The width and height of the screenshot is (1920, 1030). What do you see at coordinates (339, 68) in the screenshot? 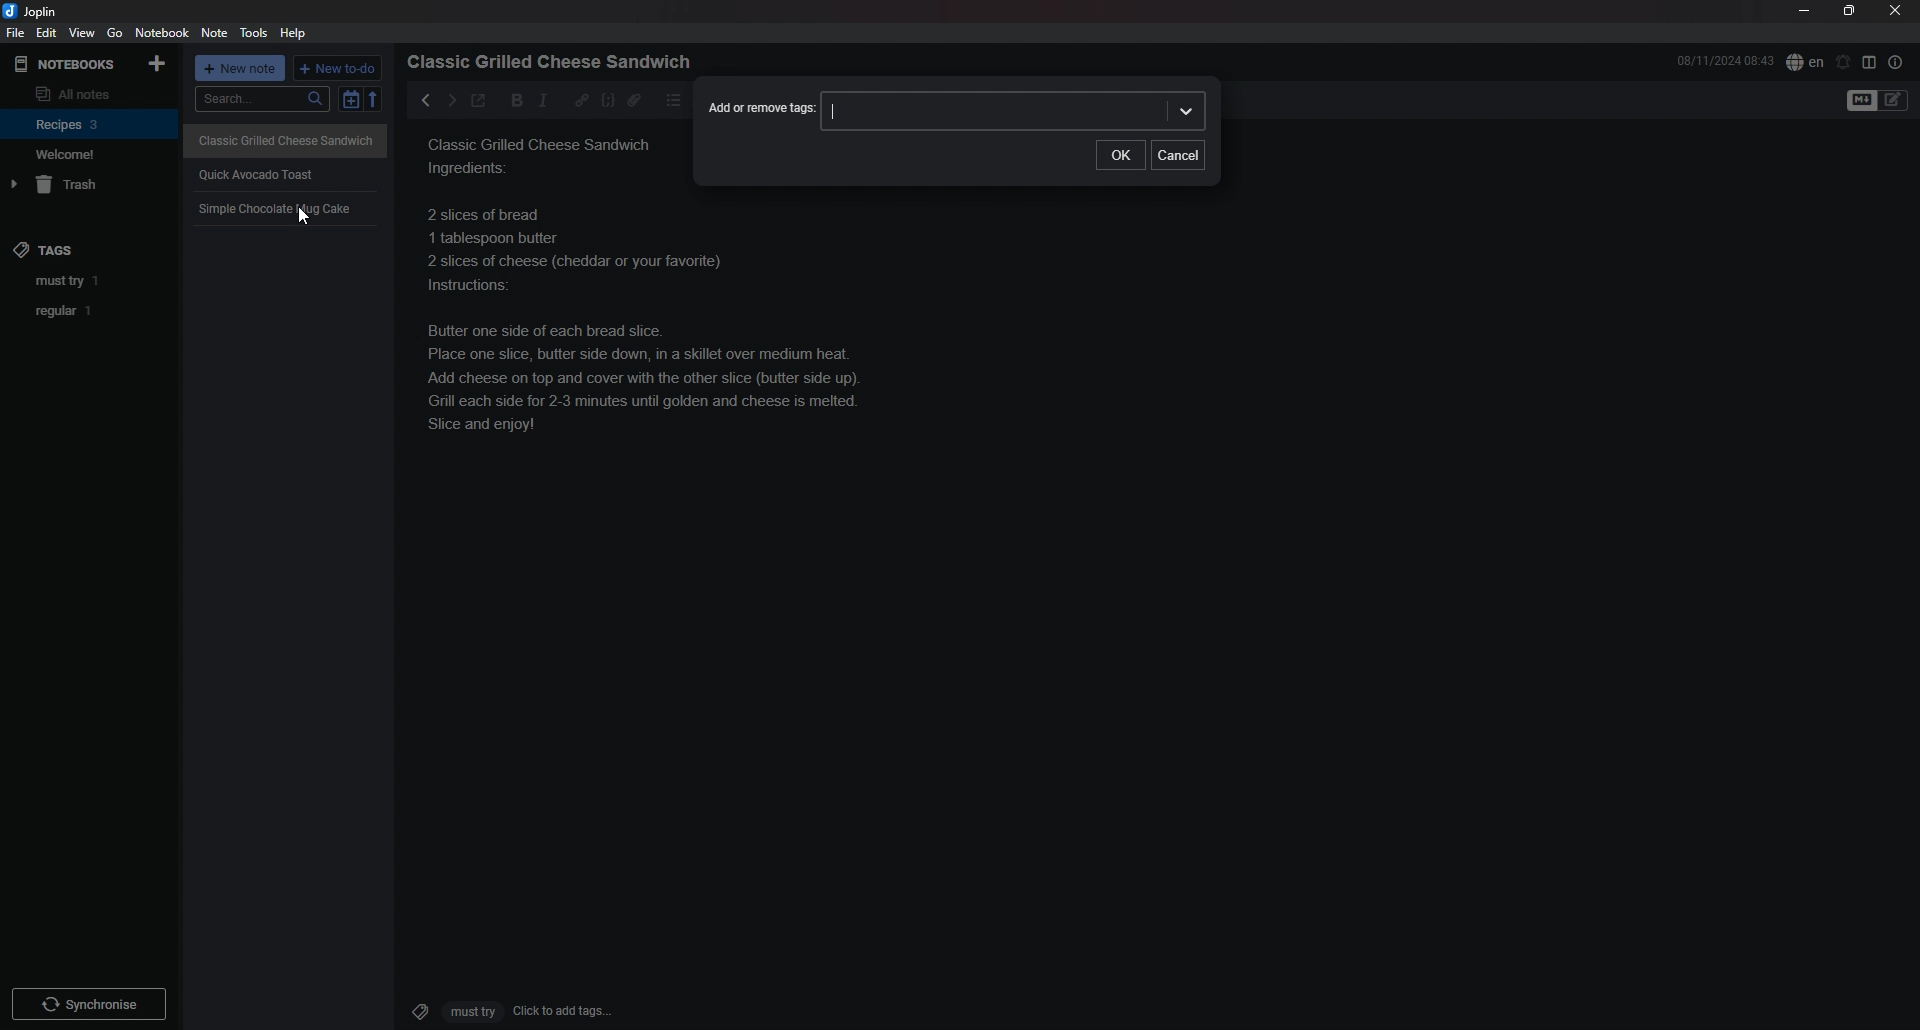
I see `new todo` at bounding box center [339, 68].